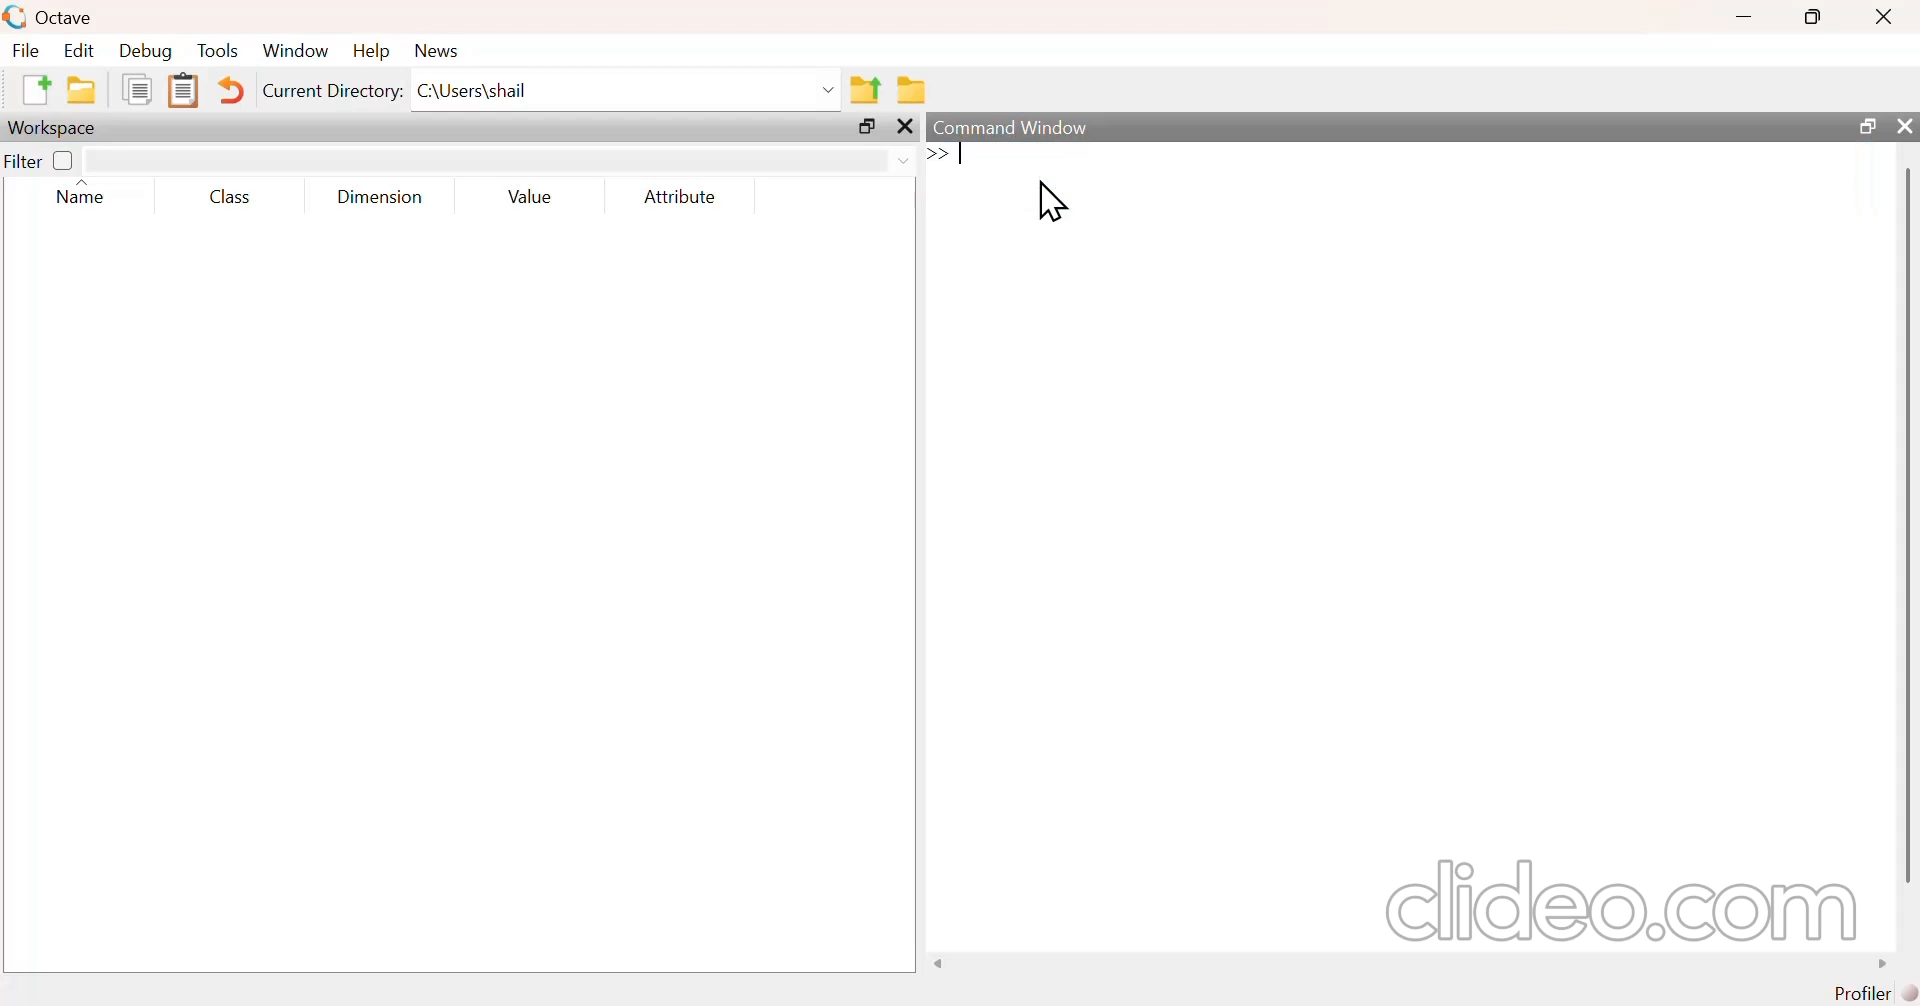  I want to click on maximize, so click(1860, 126).